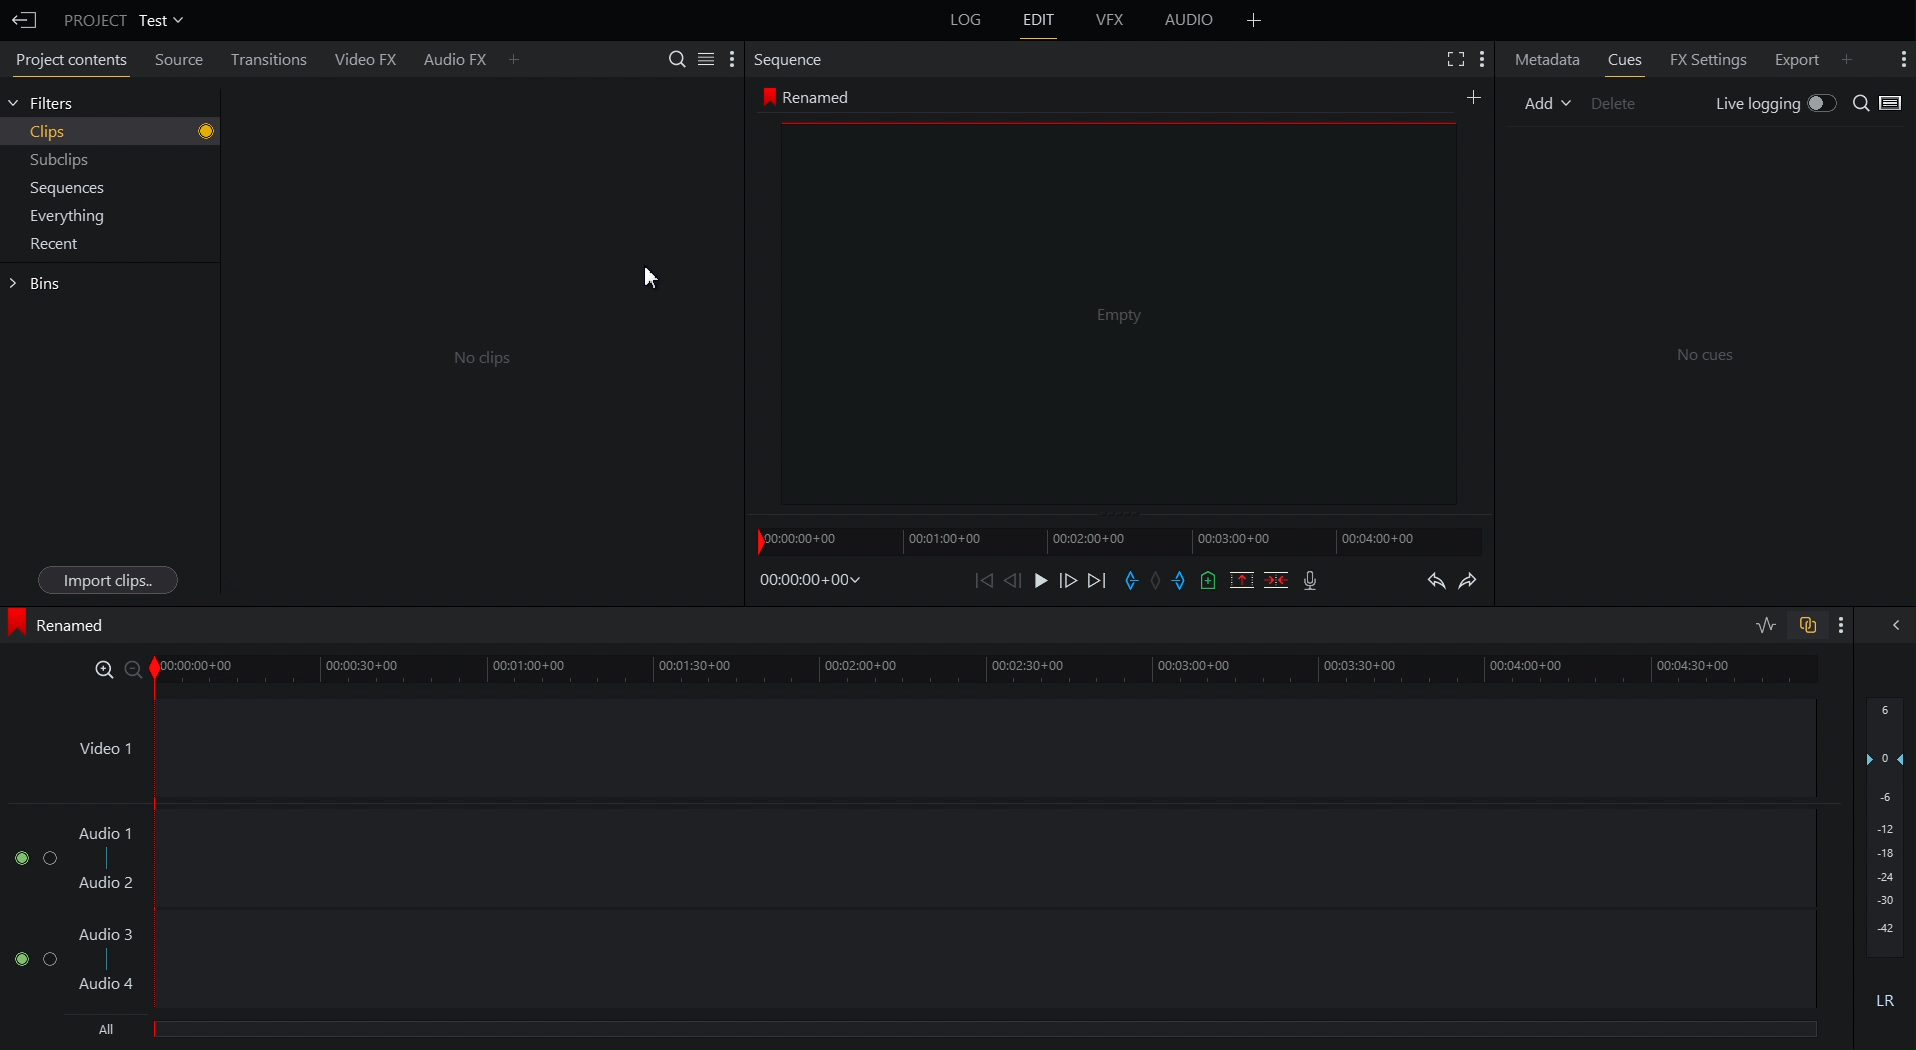 The width and height of the screenshot is (1916, 1050). Describe the element at coordinates (1160, 580) in the screenshot. I see `Remove Marker` at that location.